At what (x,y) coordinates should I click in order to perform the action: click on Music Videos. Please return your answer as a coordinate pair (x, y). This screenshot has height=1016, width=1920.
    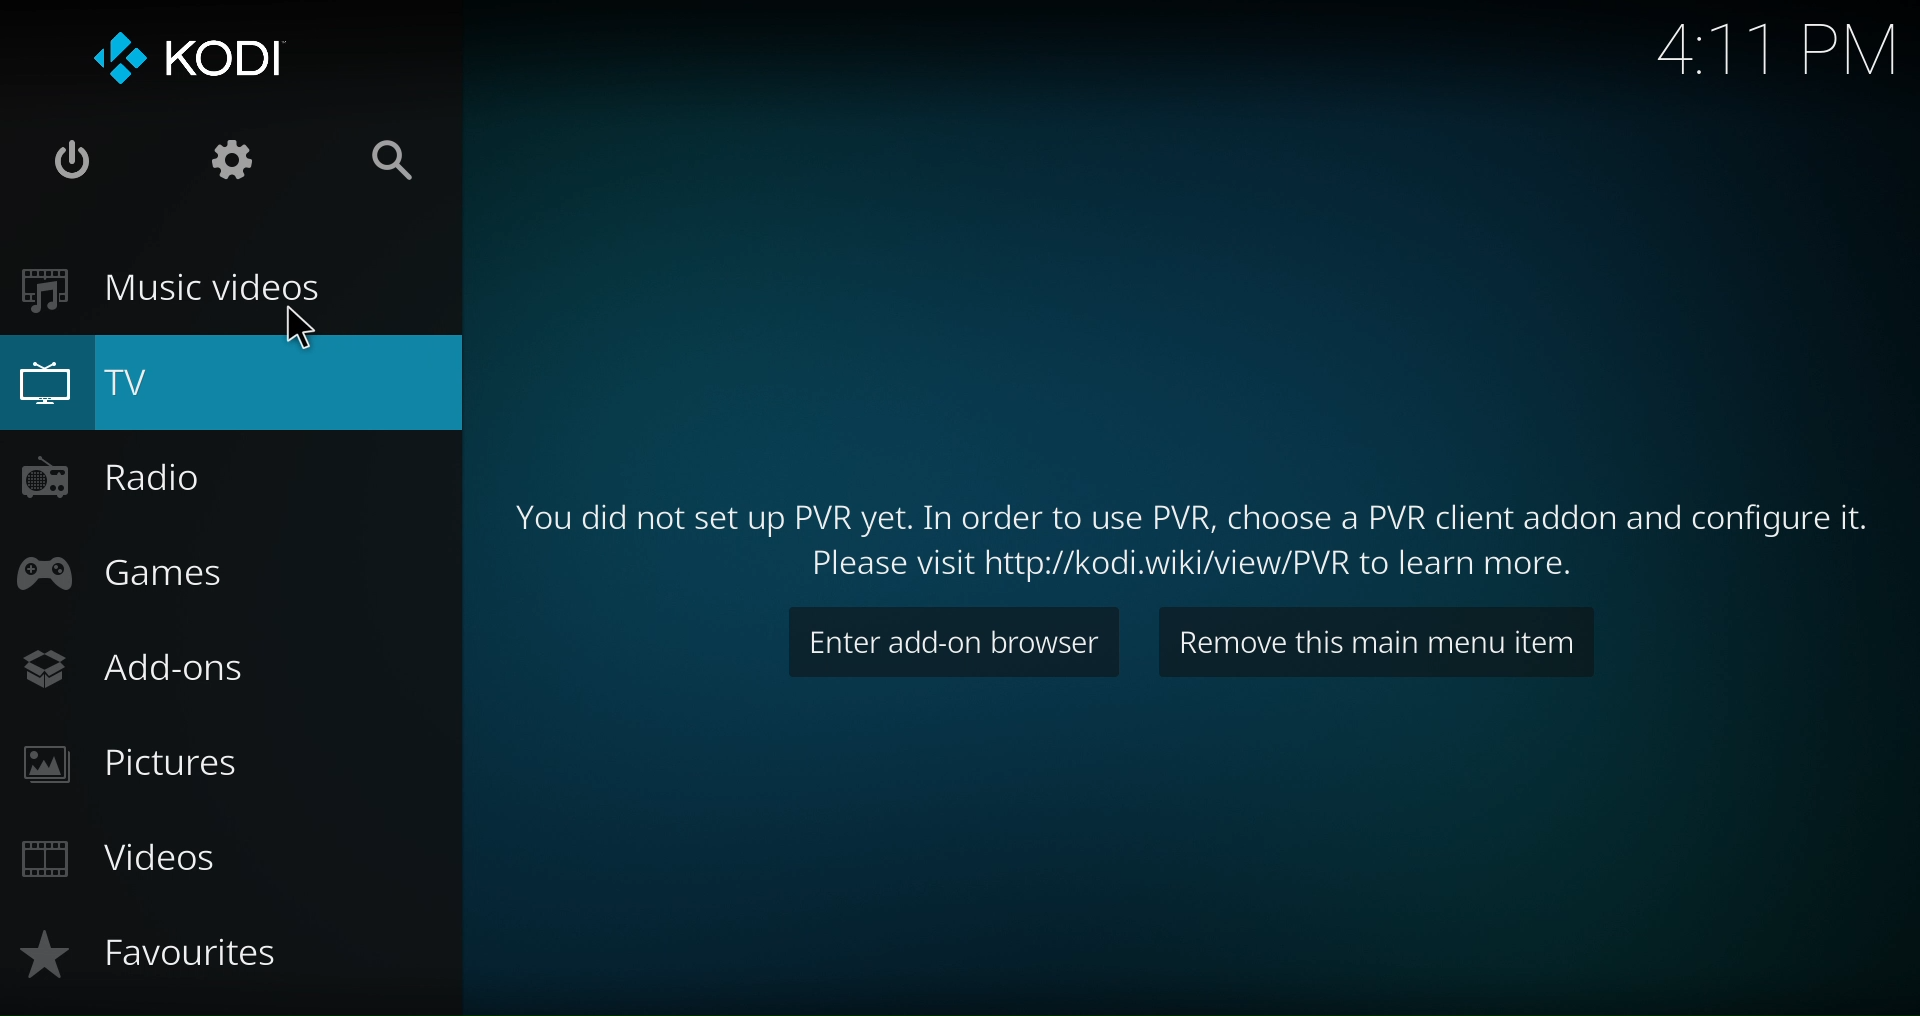
    Looking at the image, I should click on (234, 293).